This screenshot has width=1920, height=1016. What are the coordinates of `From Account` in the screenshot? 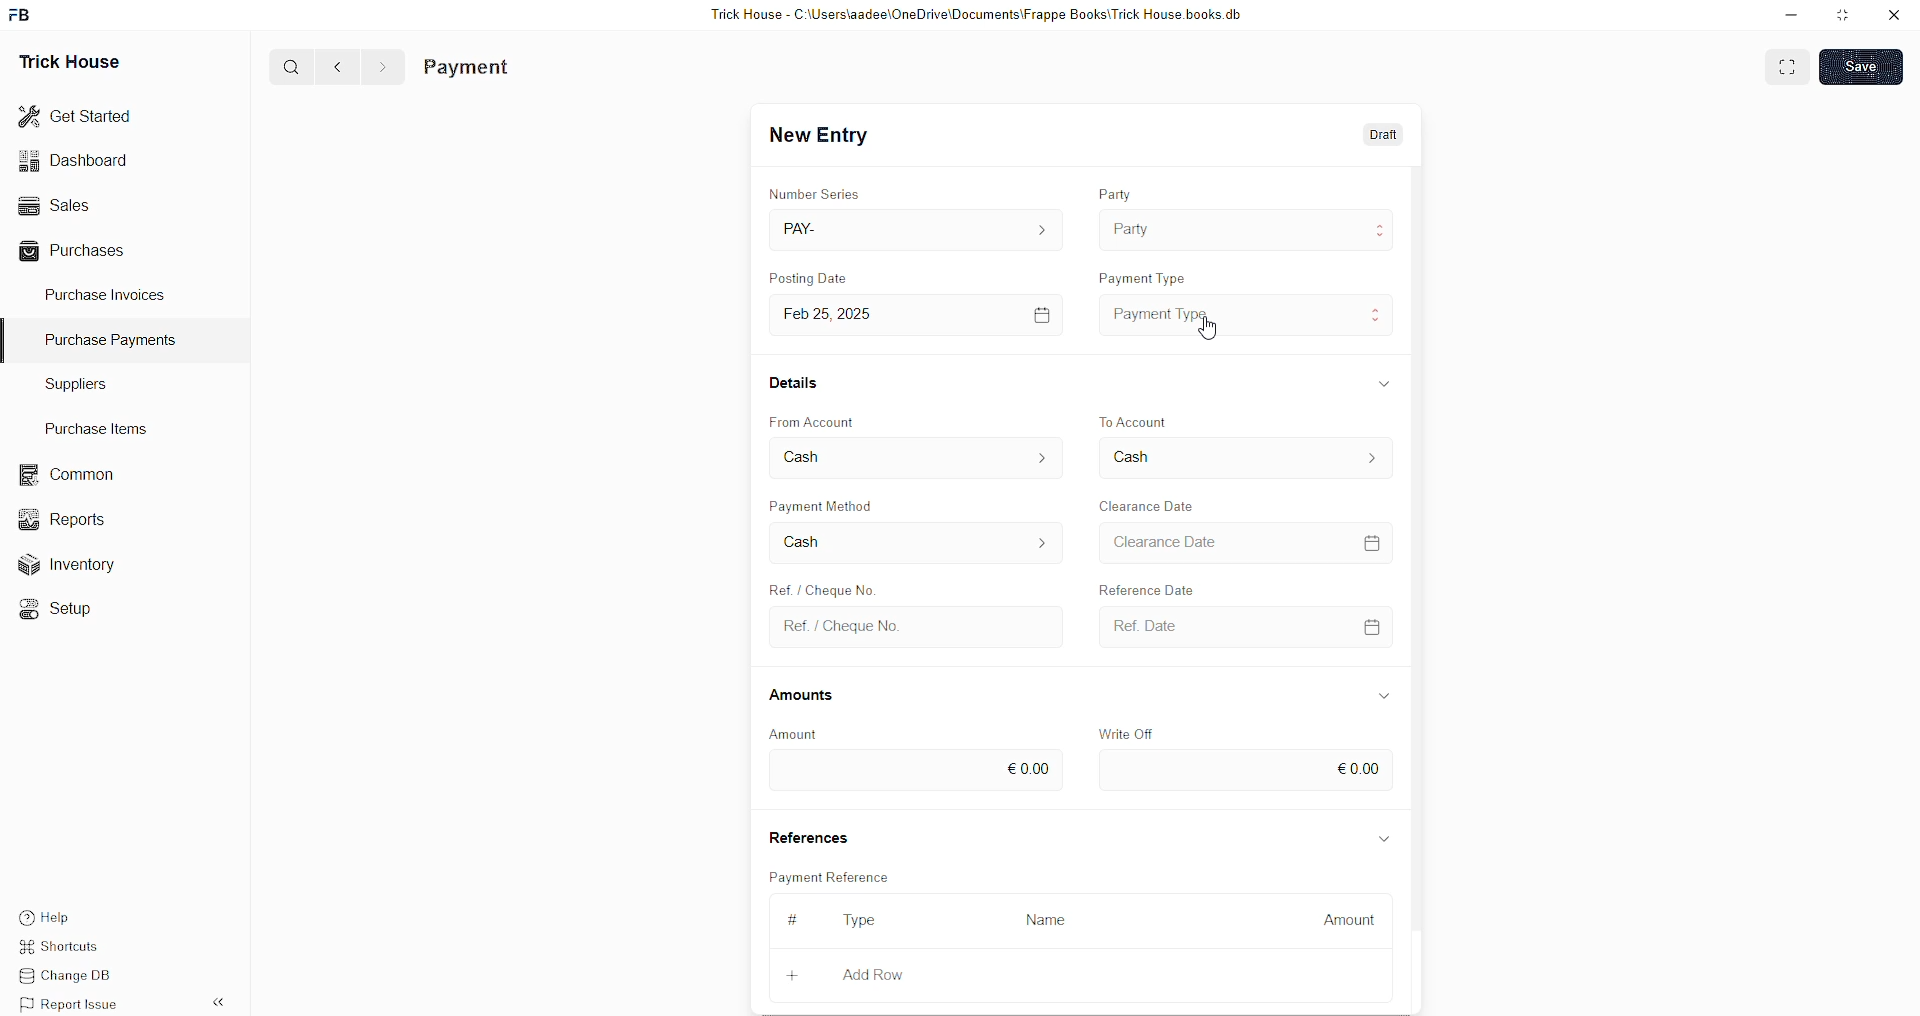 It's located at (819, 420).